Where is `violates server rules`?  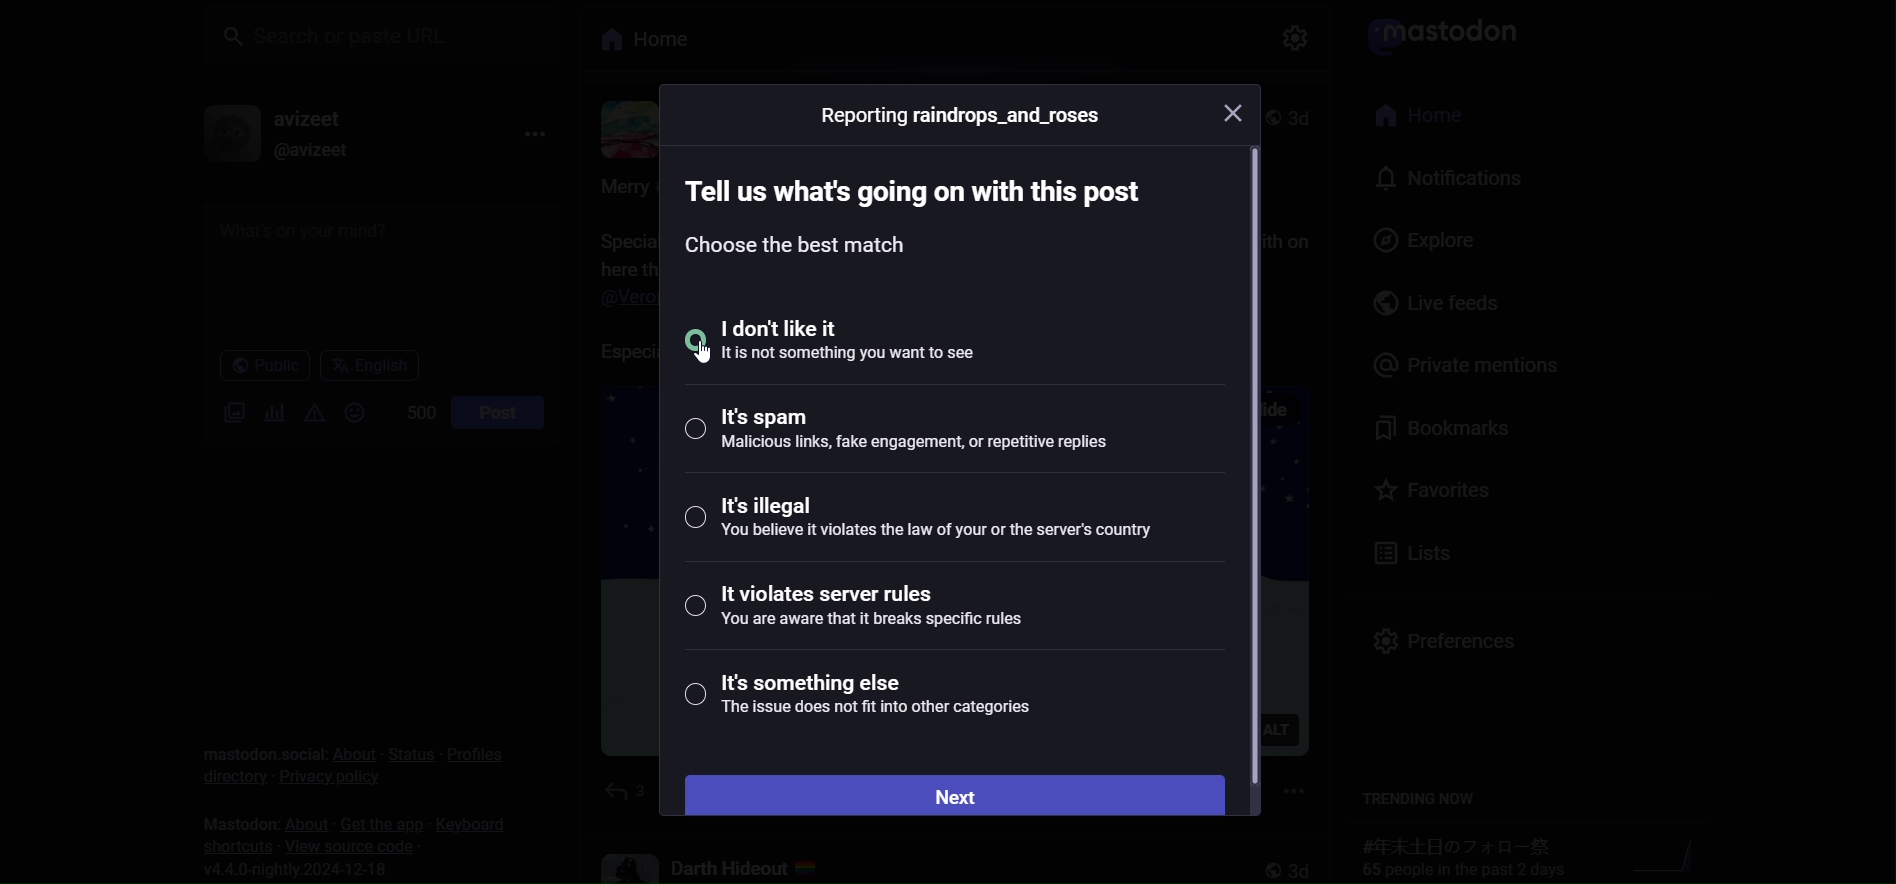 violates server rules is located at coordinates (861, 606).